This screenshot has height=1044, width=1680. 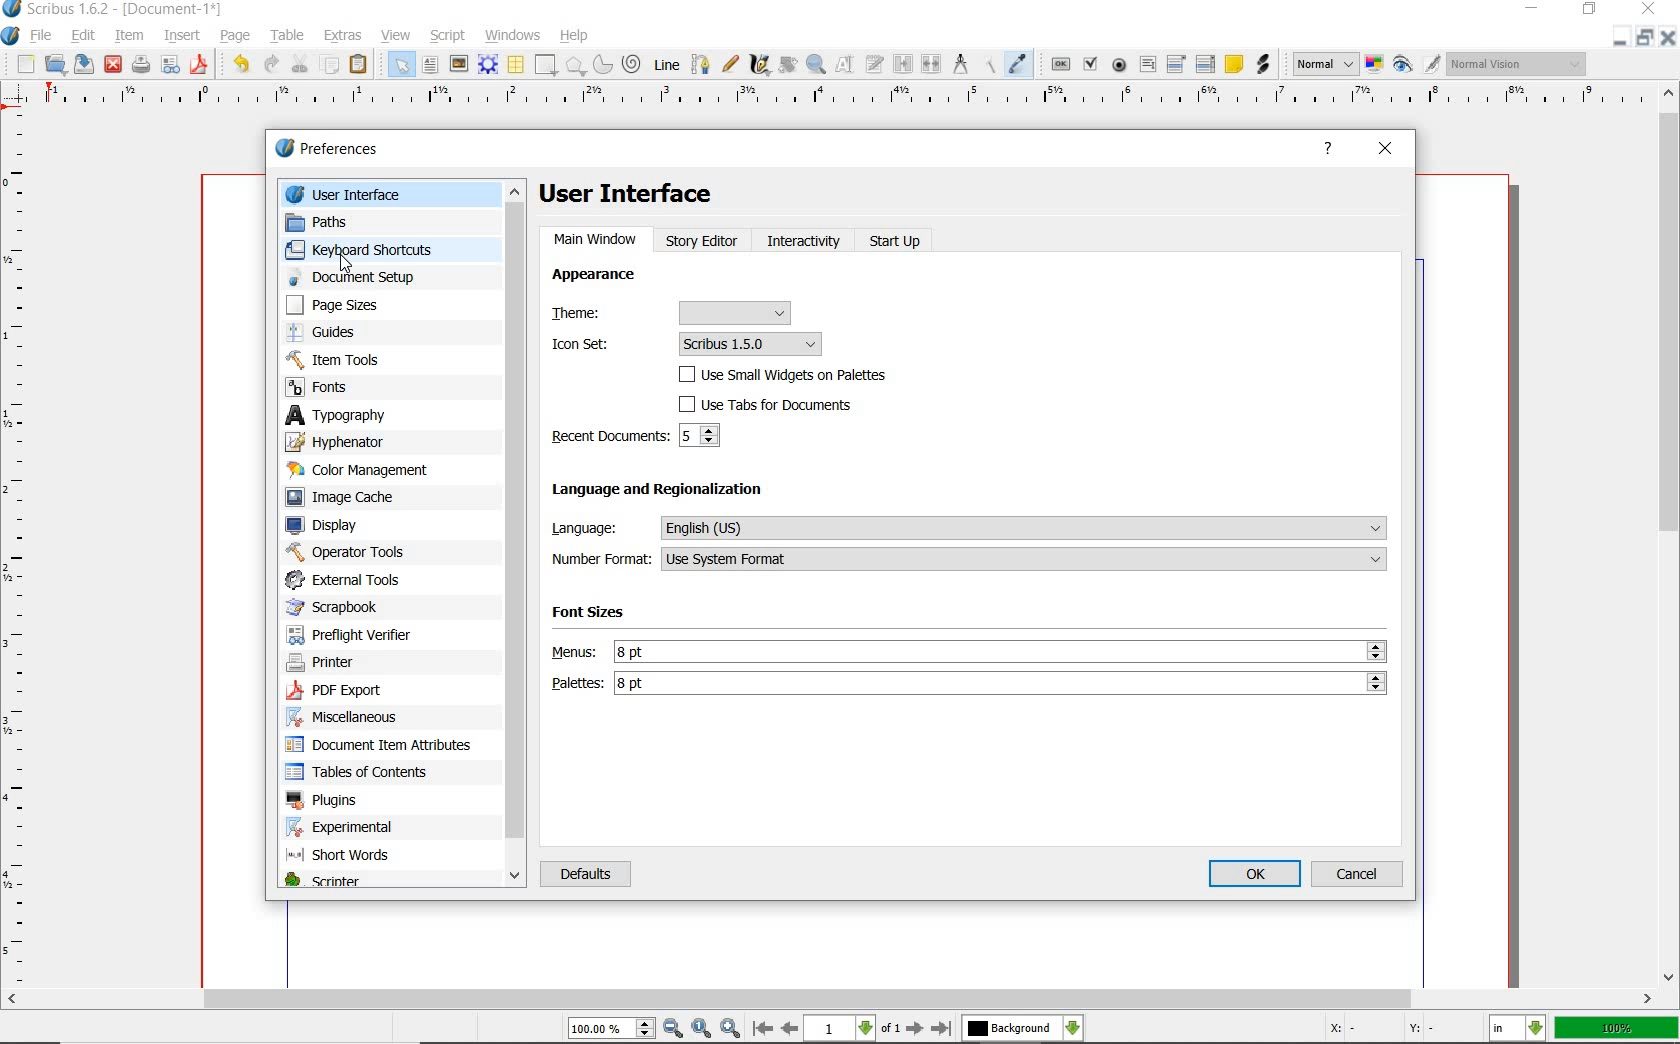 I want to click on select the current unit, so click(x=1517, y=1030).